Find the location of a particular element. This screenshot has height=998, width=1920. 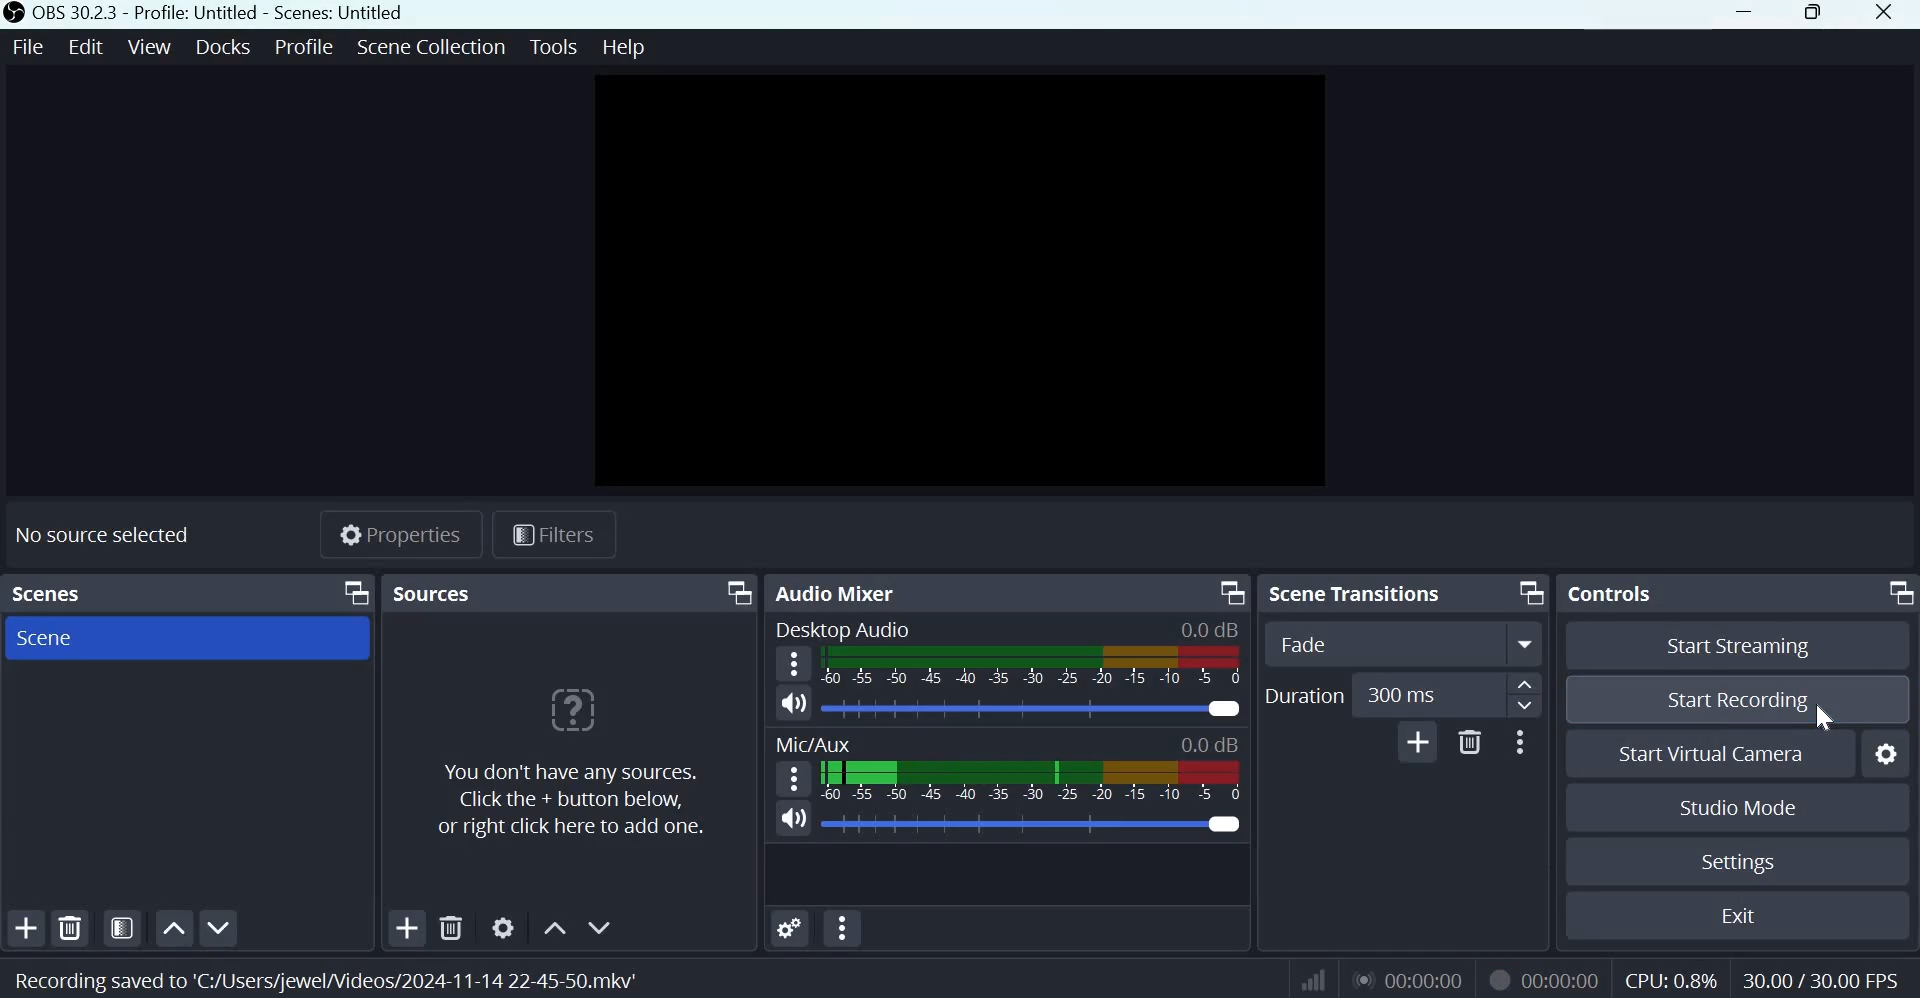

More options is located at coordinates (1526, 643).